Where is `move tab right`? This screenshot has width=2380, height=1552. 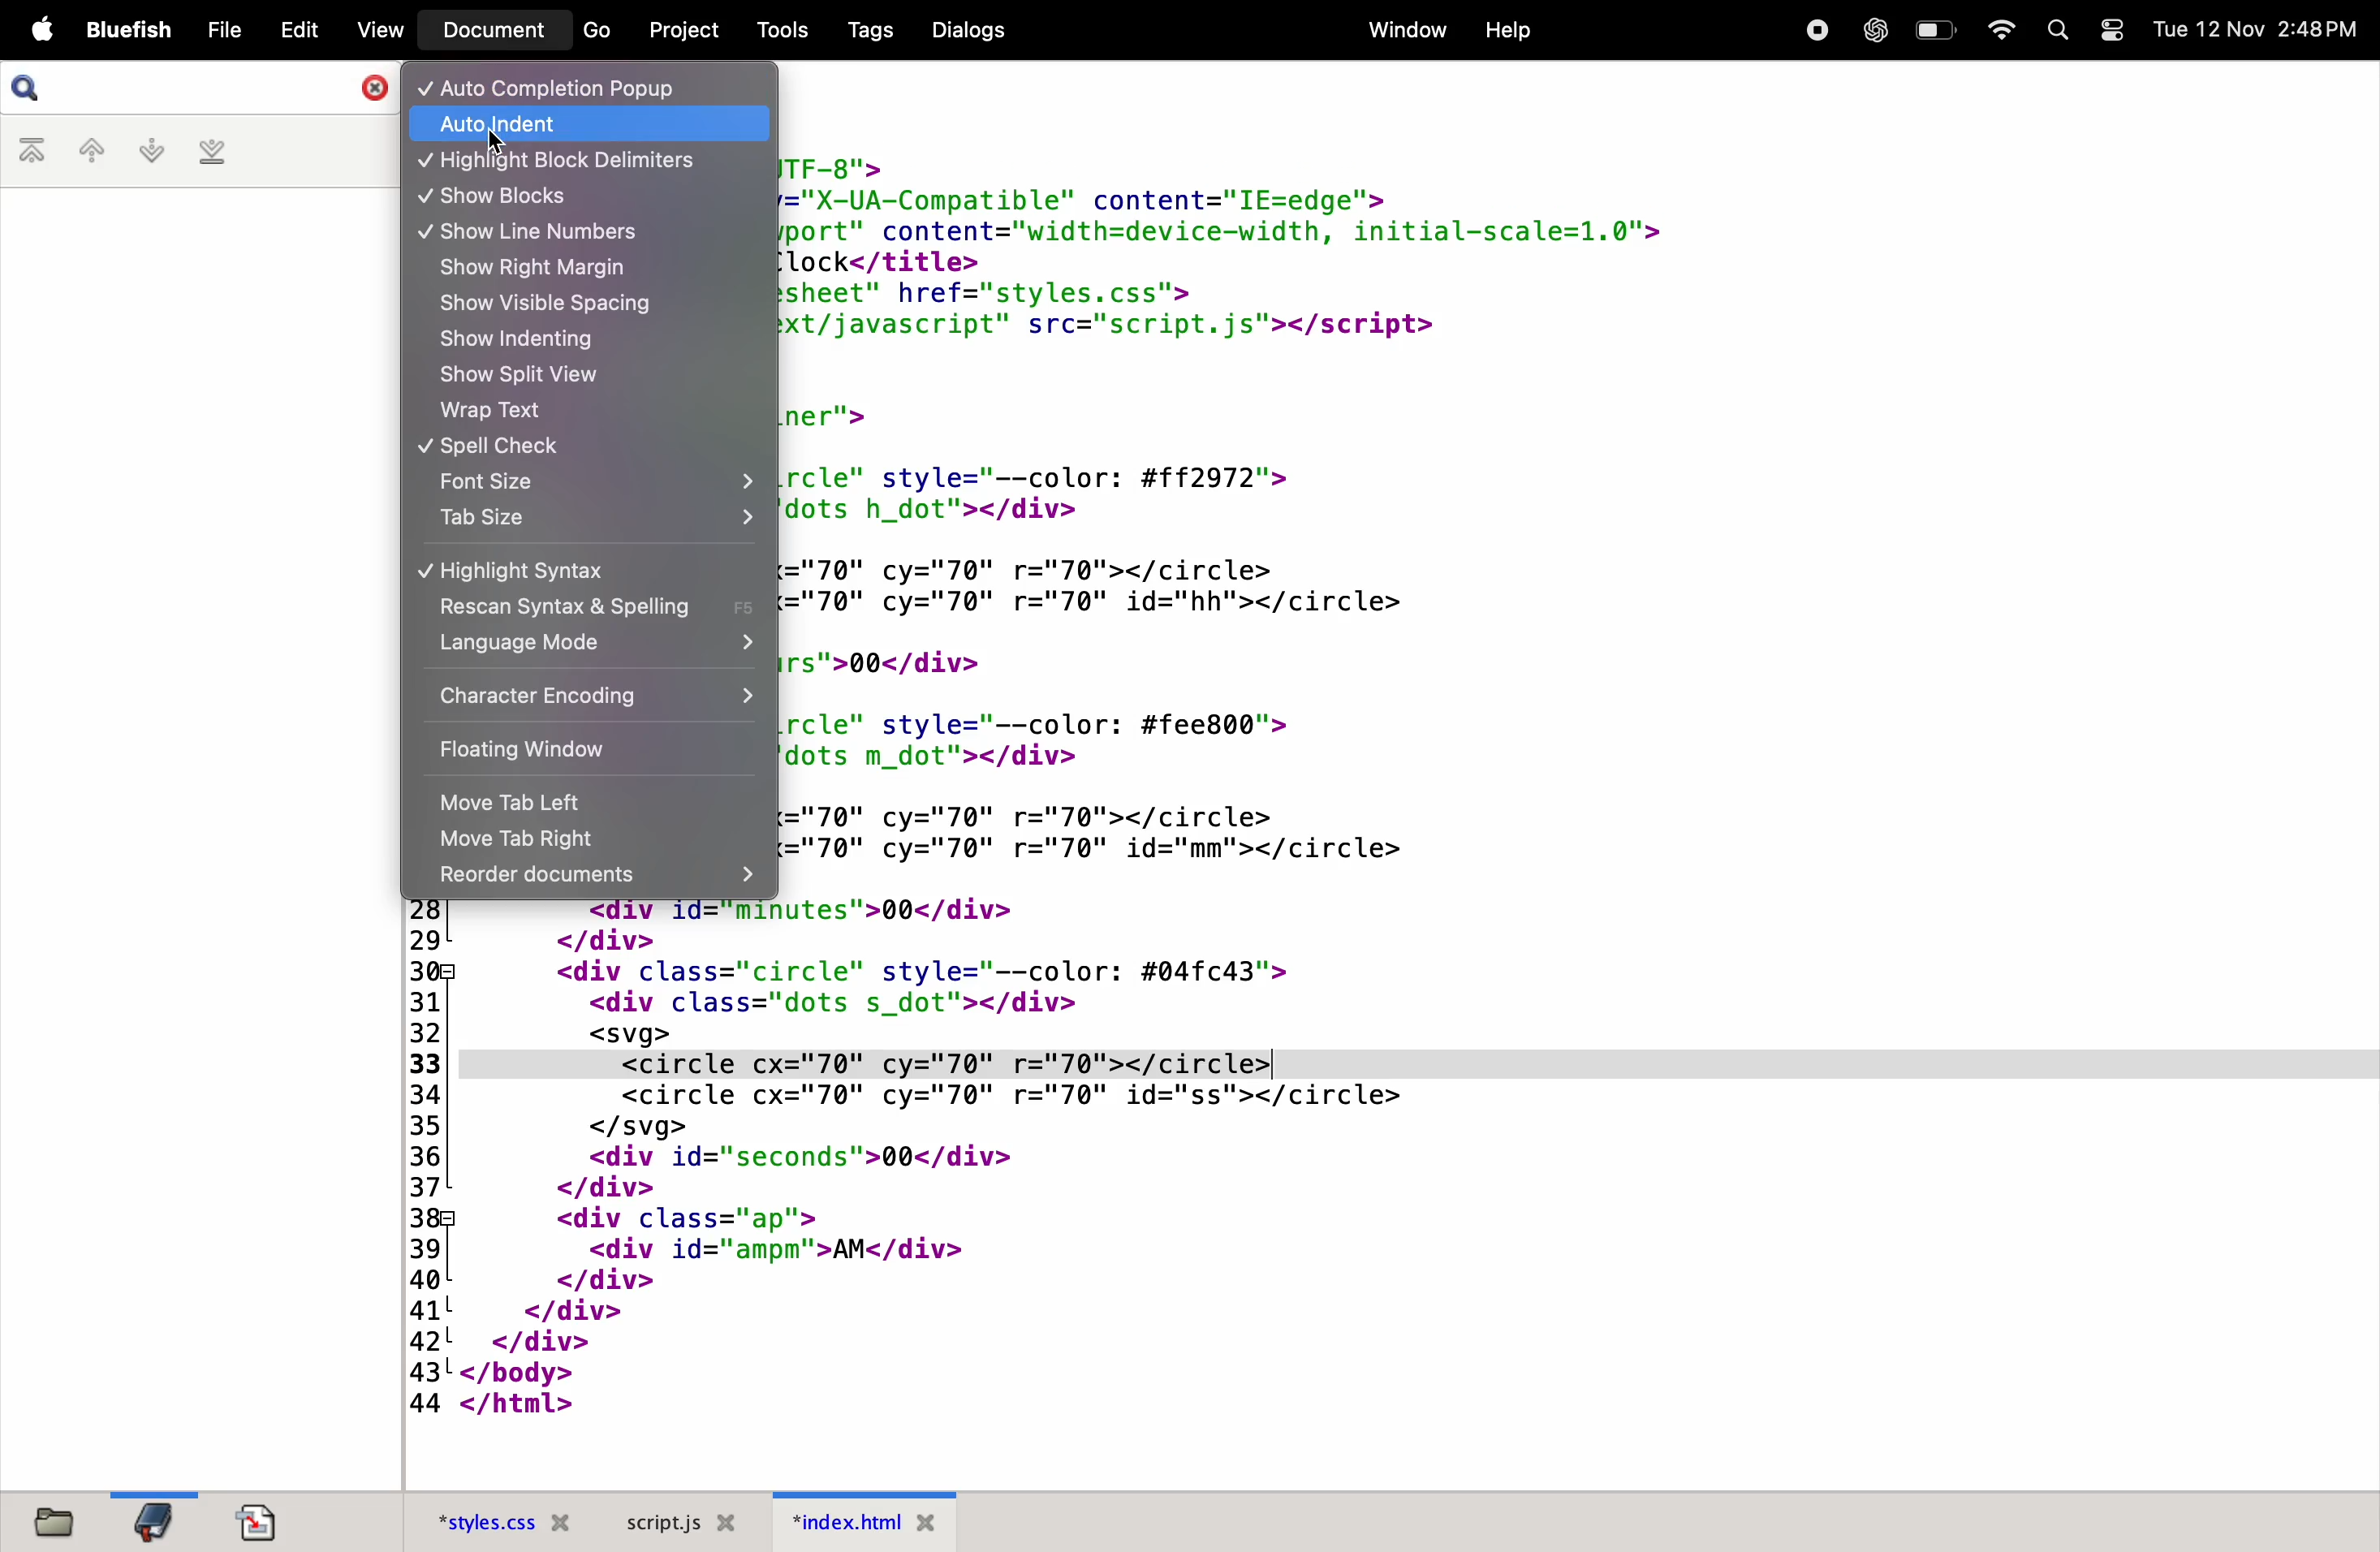
move tab right is located at coordinates (591, 837).